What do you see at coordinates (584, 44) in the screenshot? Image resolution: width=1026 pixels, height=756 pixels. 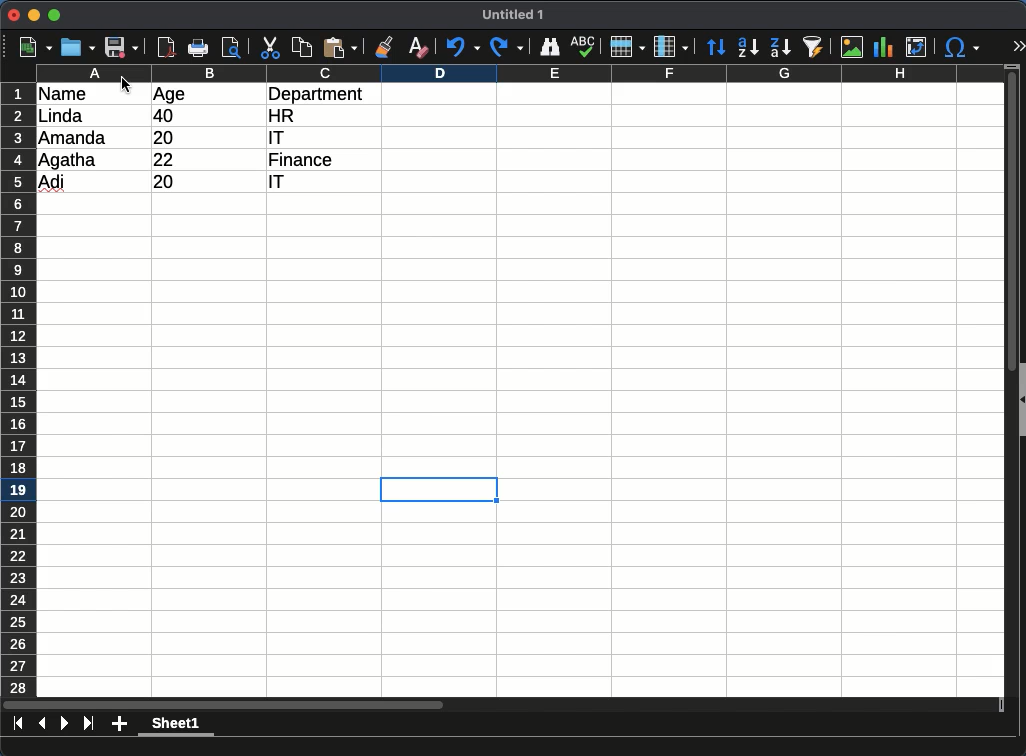 I see `spell check` at bounding box center [584, 44].